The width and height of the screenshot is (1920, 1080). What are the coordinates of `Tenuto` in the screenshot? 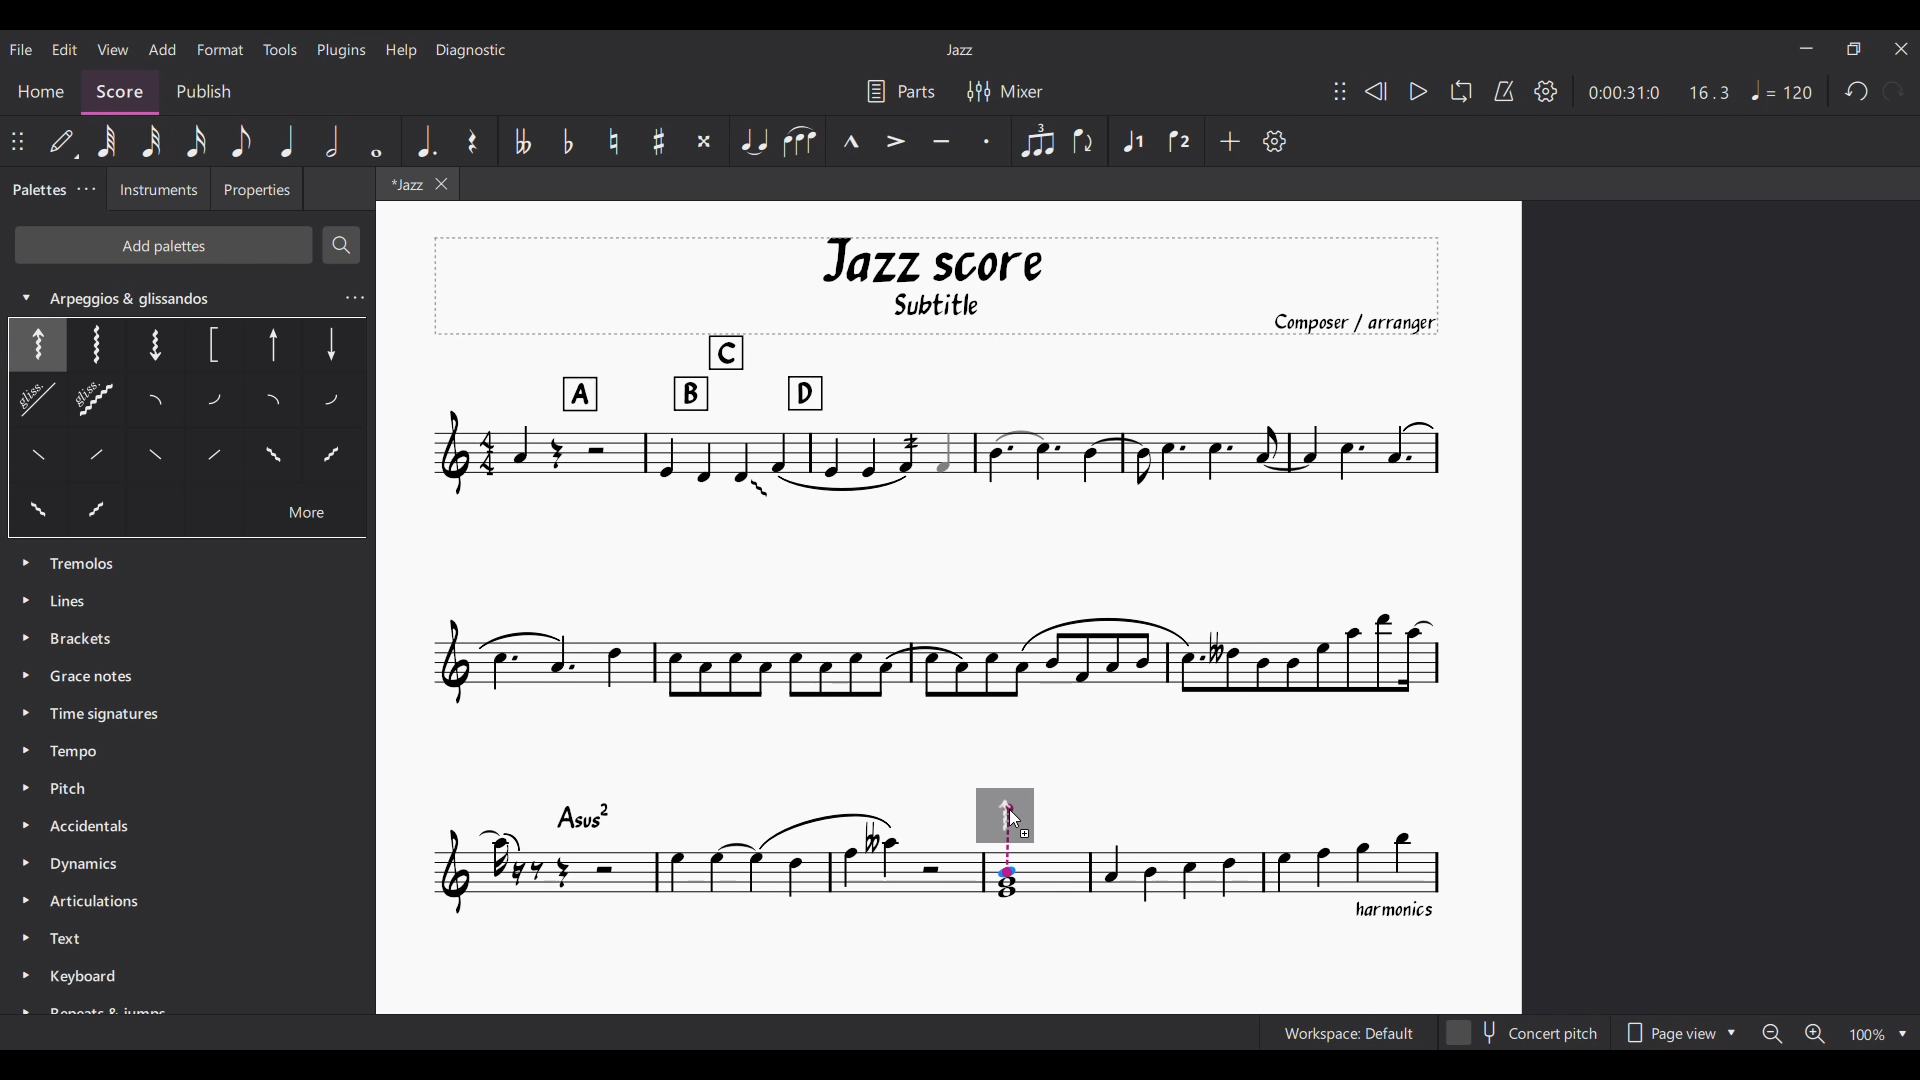 It's located at (941, 141).